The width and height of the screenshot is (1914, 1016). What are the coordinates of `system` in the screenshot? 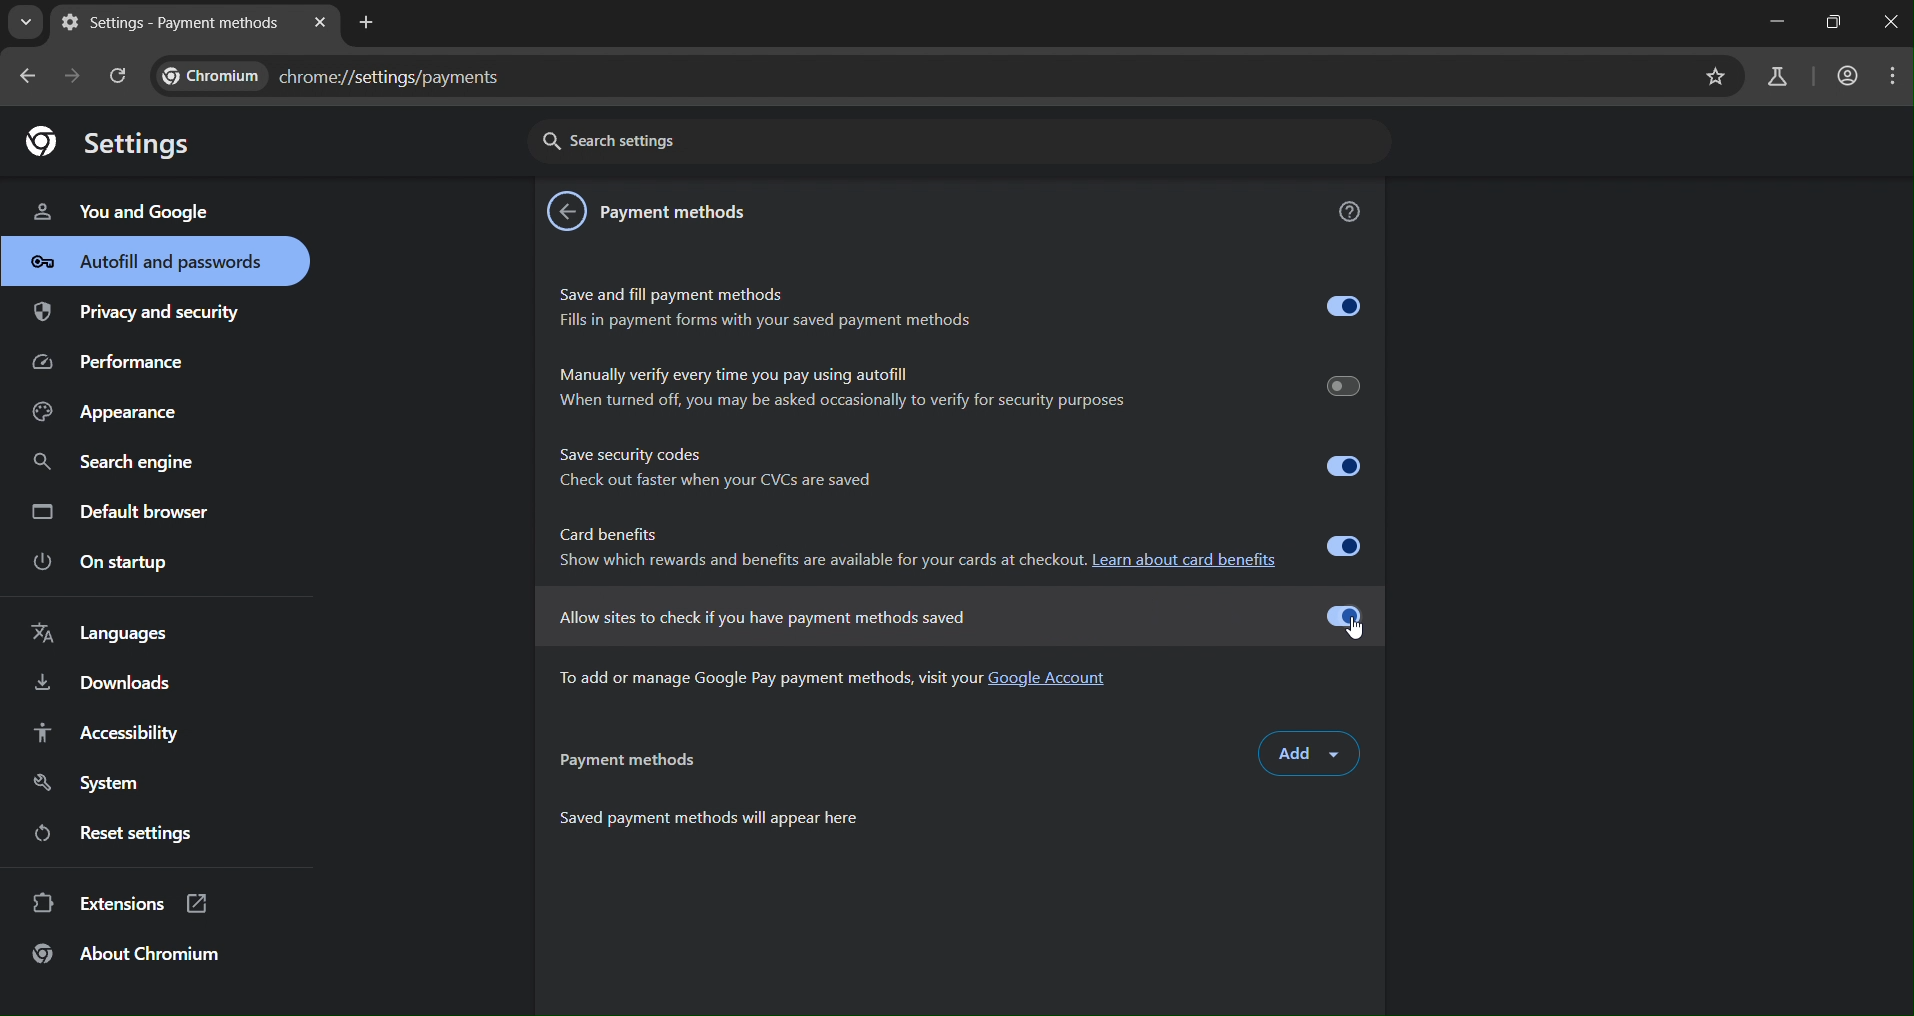 It's located at (95, 780).